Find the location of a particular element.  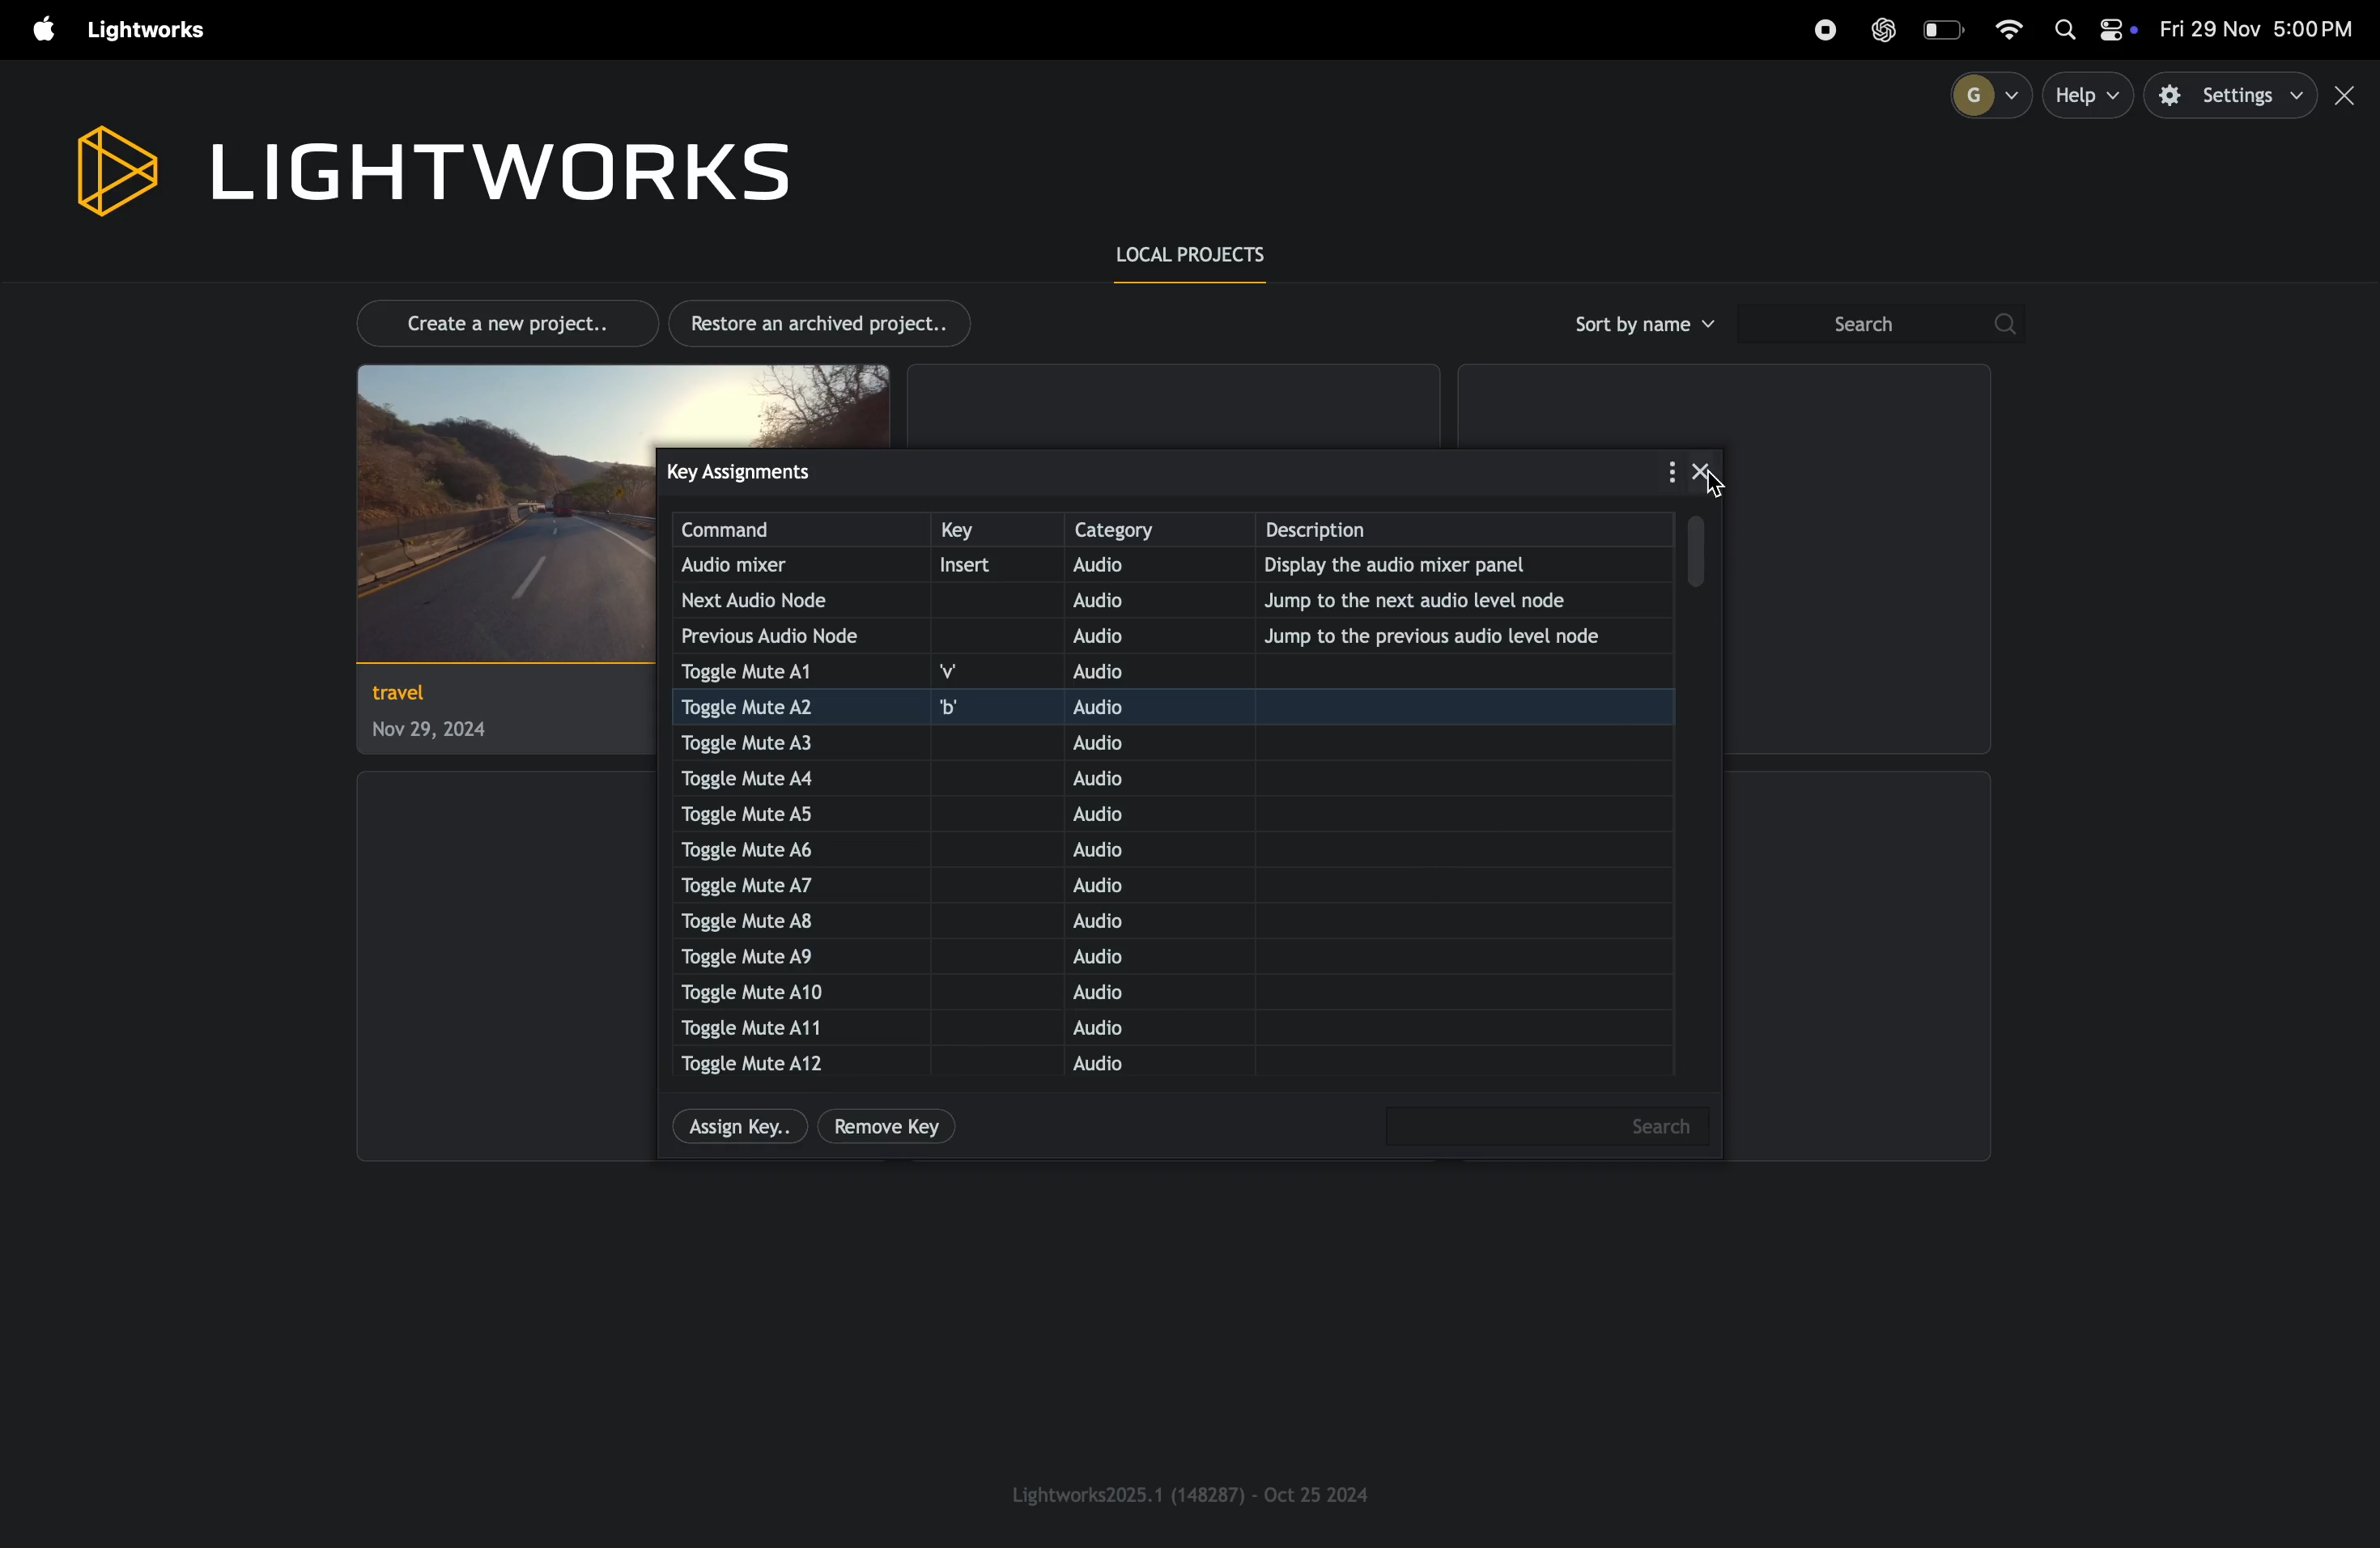

v is located at coordinates (963, 673).